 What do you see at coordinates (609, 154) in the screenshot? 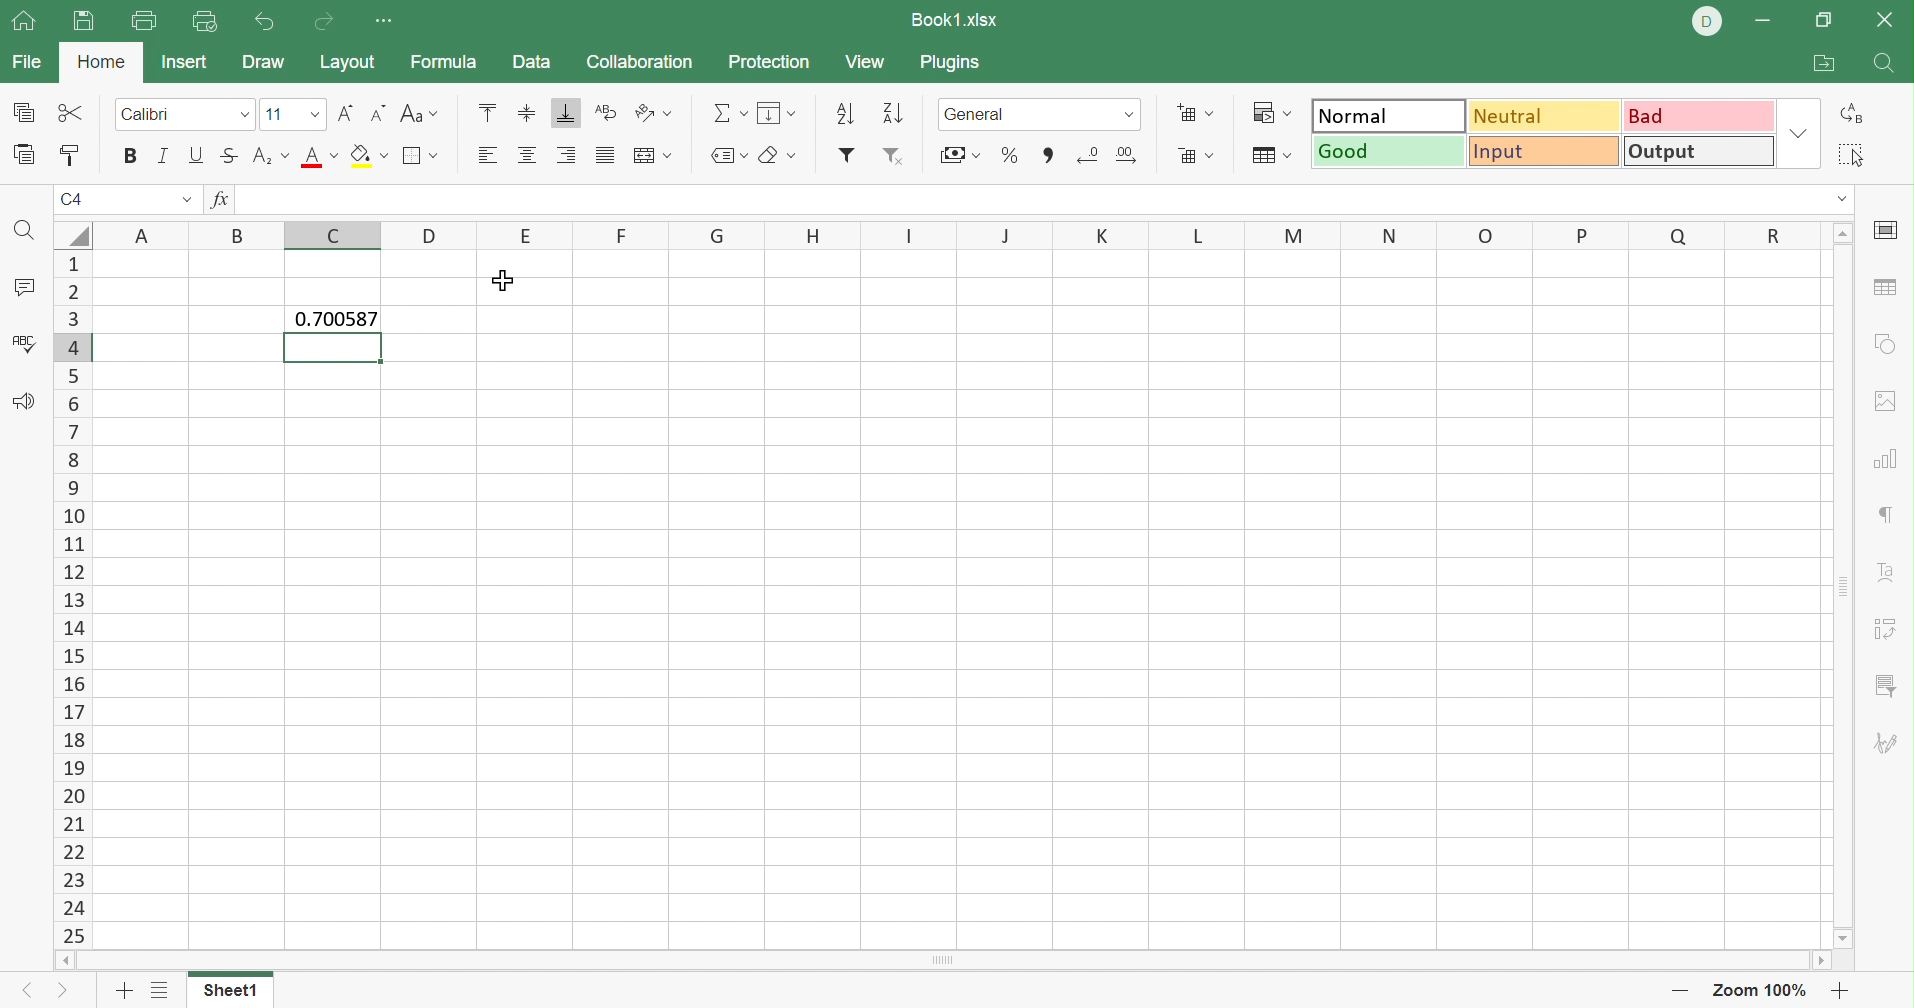
I see `Justified` at bounding box center [609, 154].